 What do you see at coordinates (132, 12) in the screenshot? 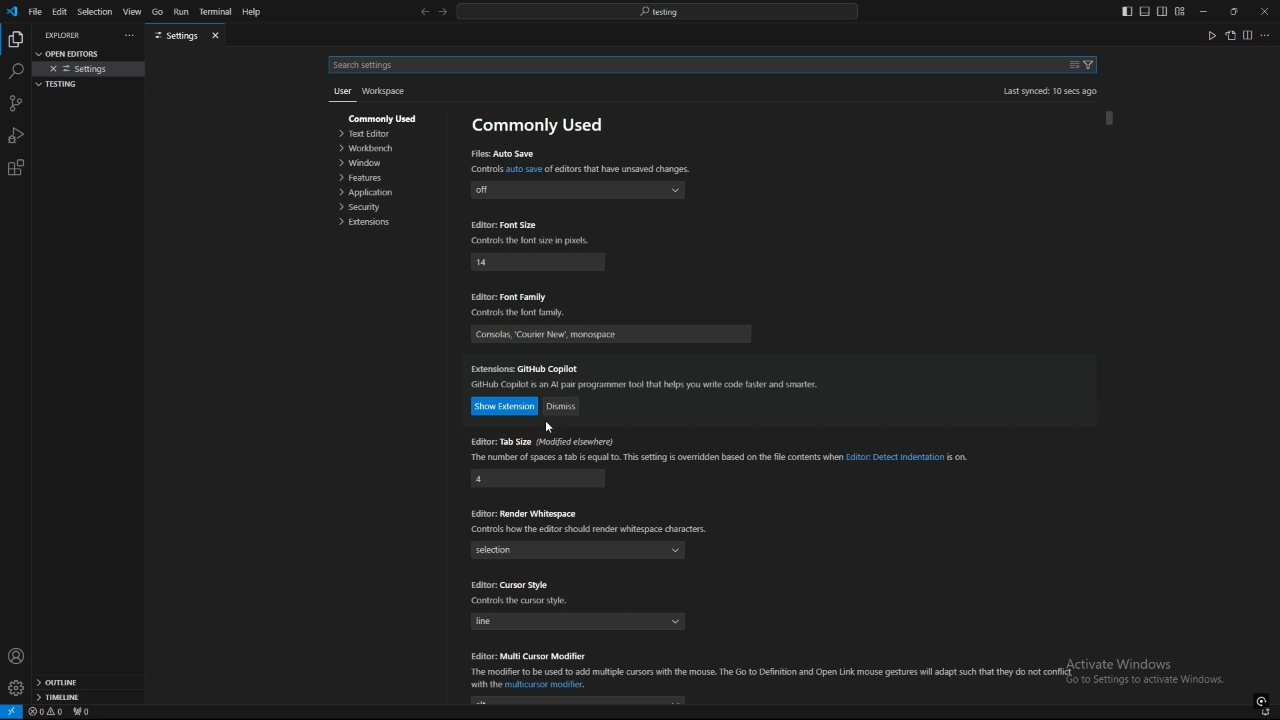
I see `view` at bounding box center [132, 12].